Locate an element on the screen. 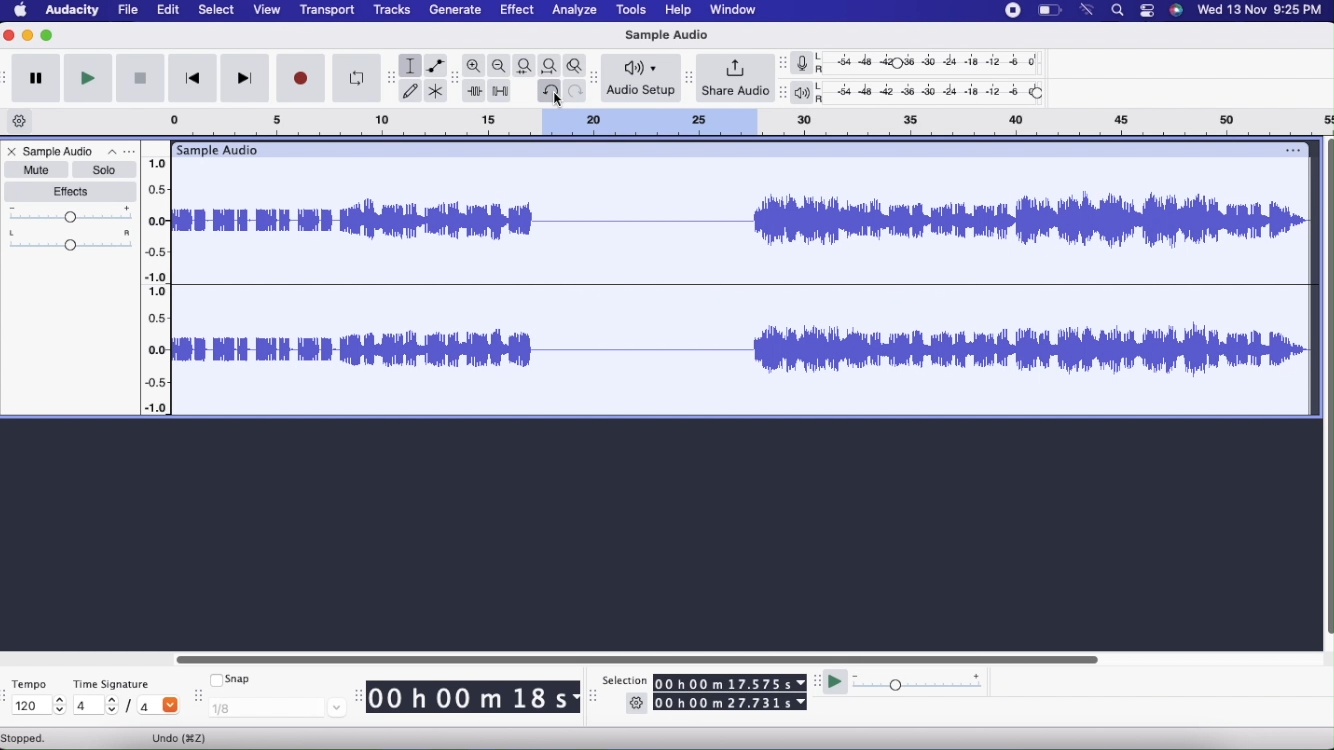 The image size is (1334, 750). Edit is located at coordinates (169, 11).